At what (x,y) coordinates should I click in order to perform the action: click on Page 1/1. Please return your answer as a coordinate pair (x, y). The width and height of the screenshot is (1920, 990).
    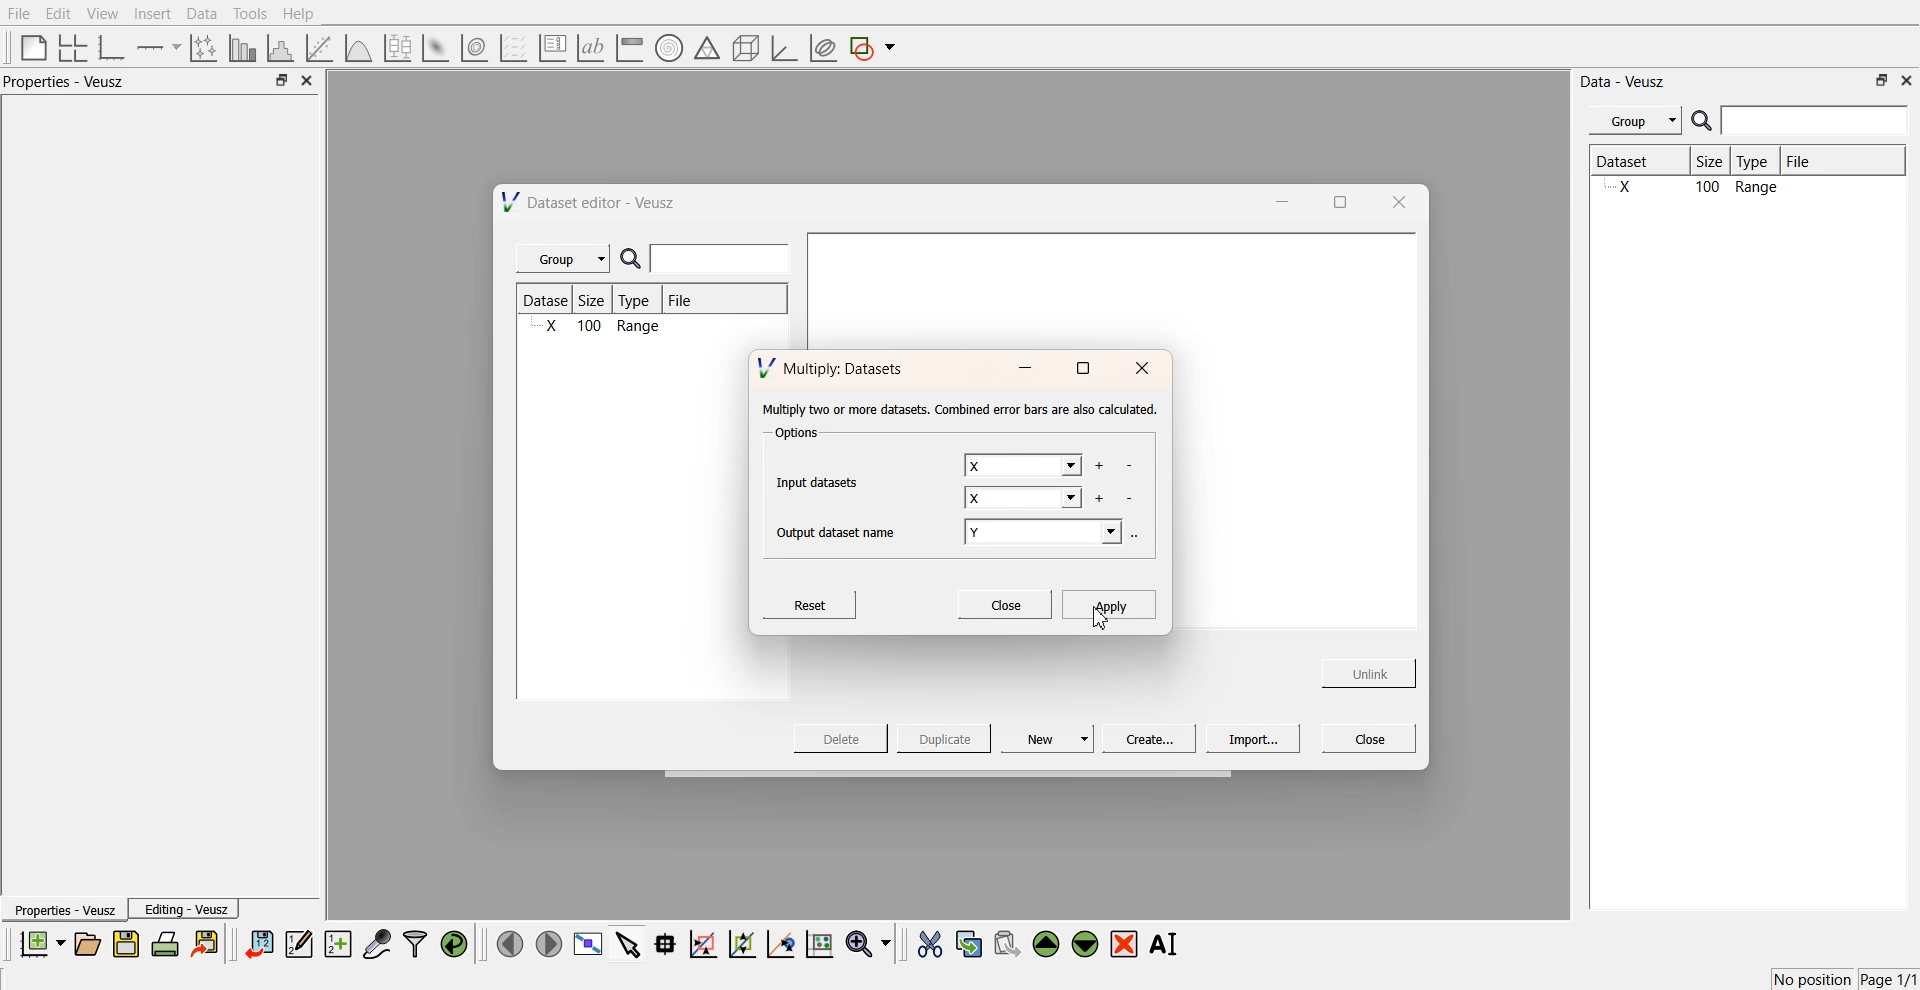
    Looking at the image, I should click on (1890, 980).